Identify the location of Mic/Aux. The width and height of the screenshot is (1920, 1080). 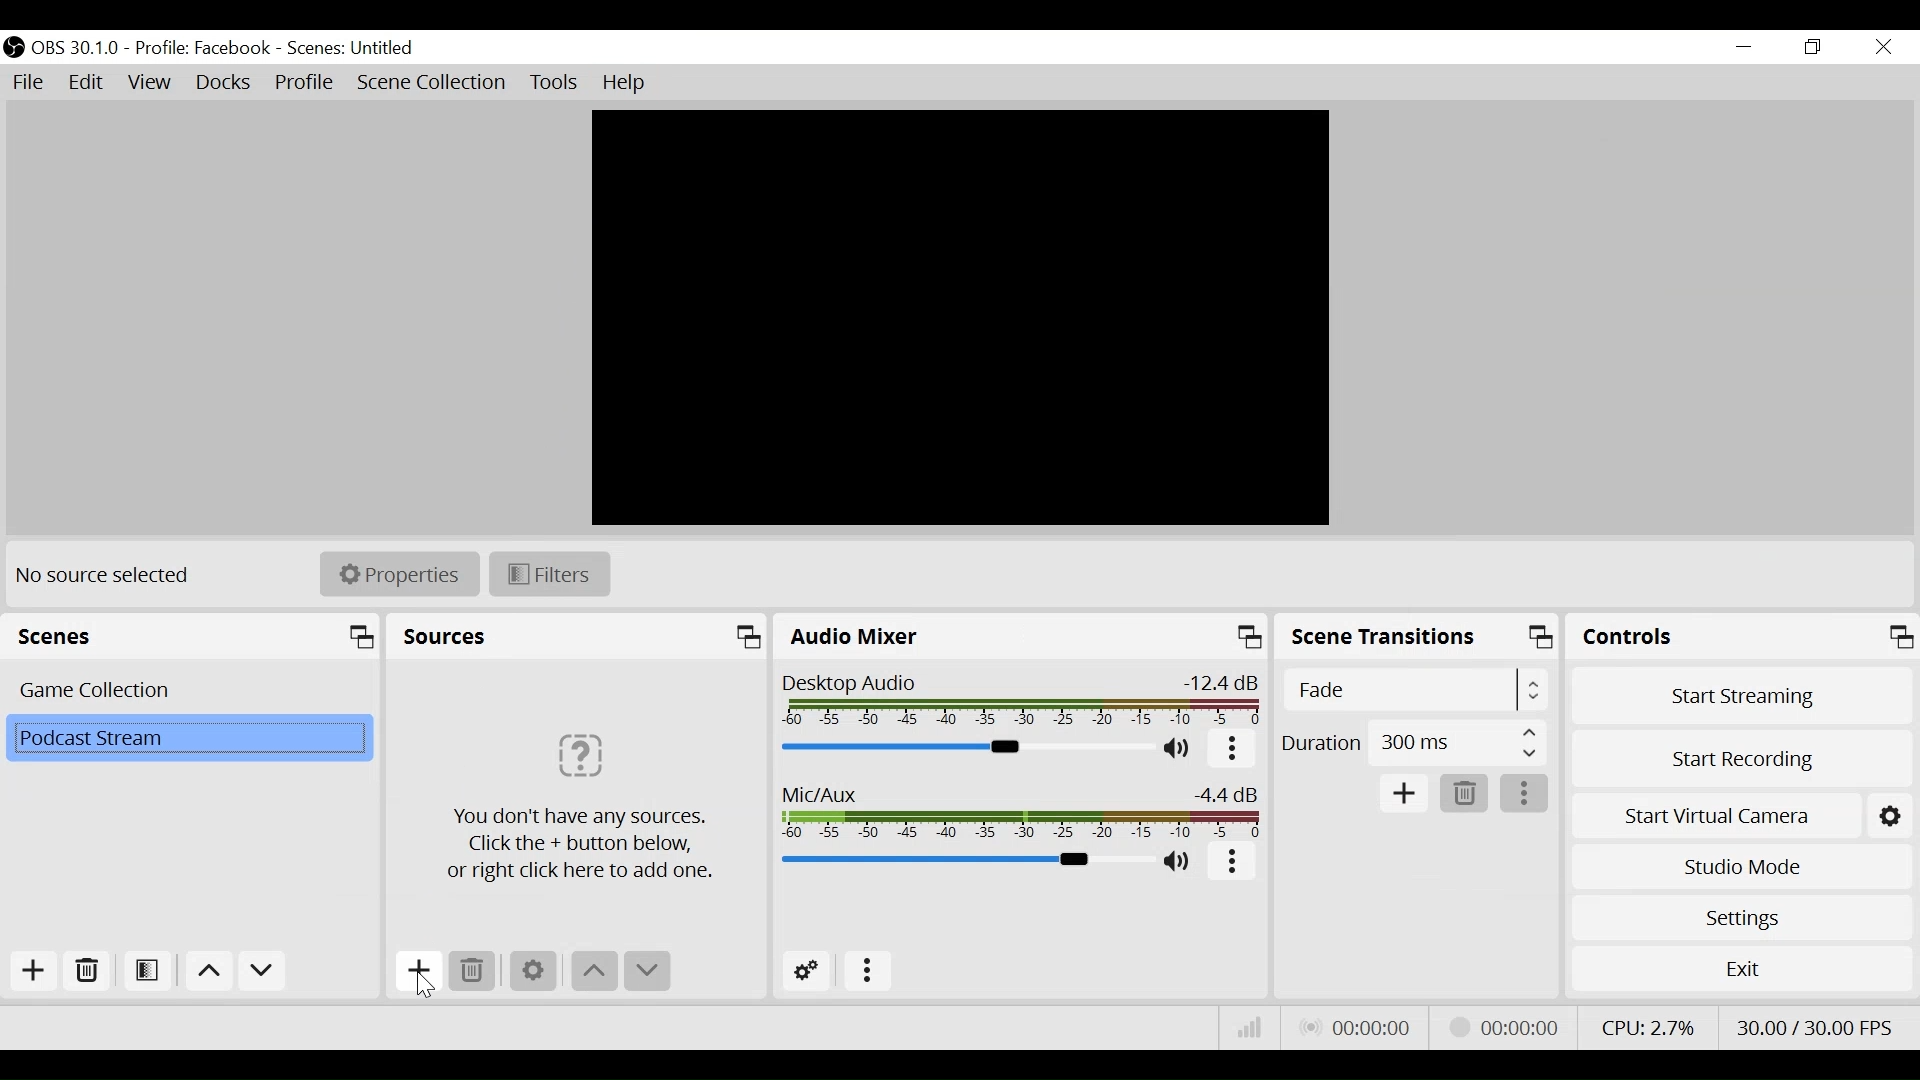
(964, 860).